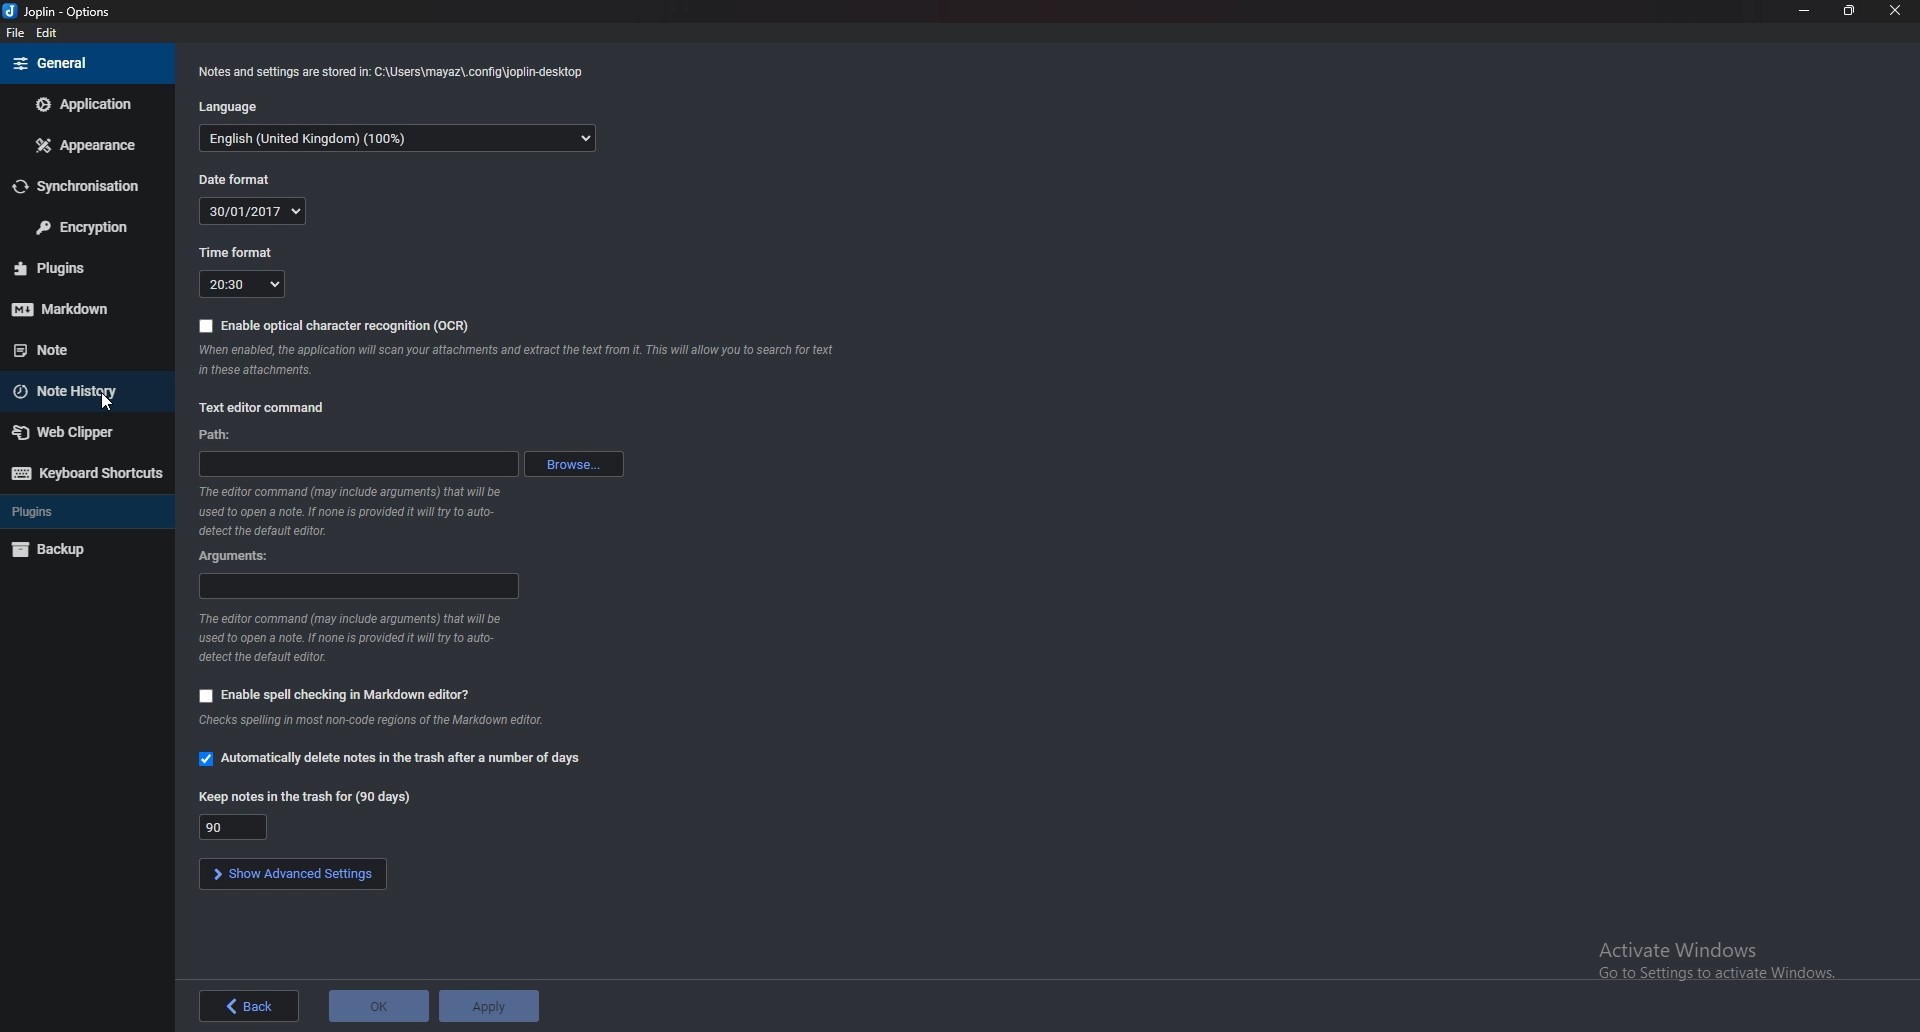 The image size is (1920, 1032). Describe the element at coordinates (399, 140) in the screenshot. I see `Language` at that location.